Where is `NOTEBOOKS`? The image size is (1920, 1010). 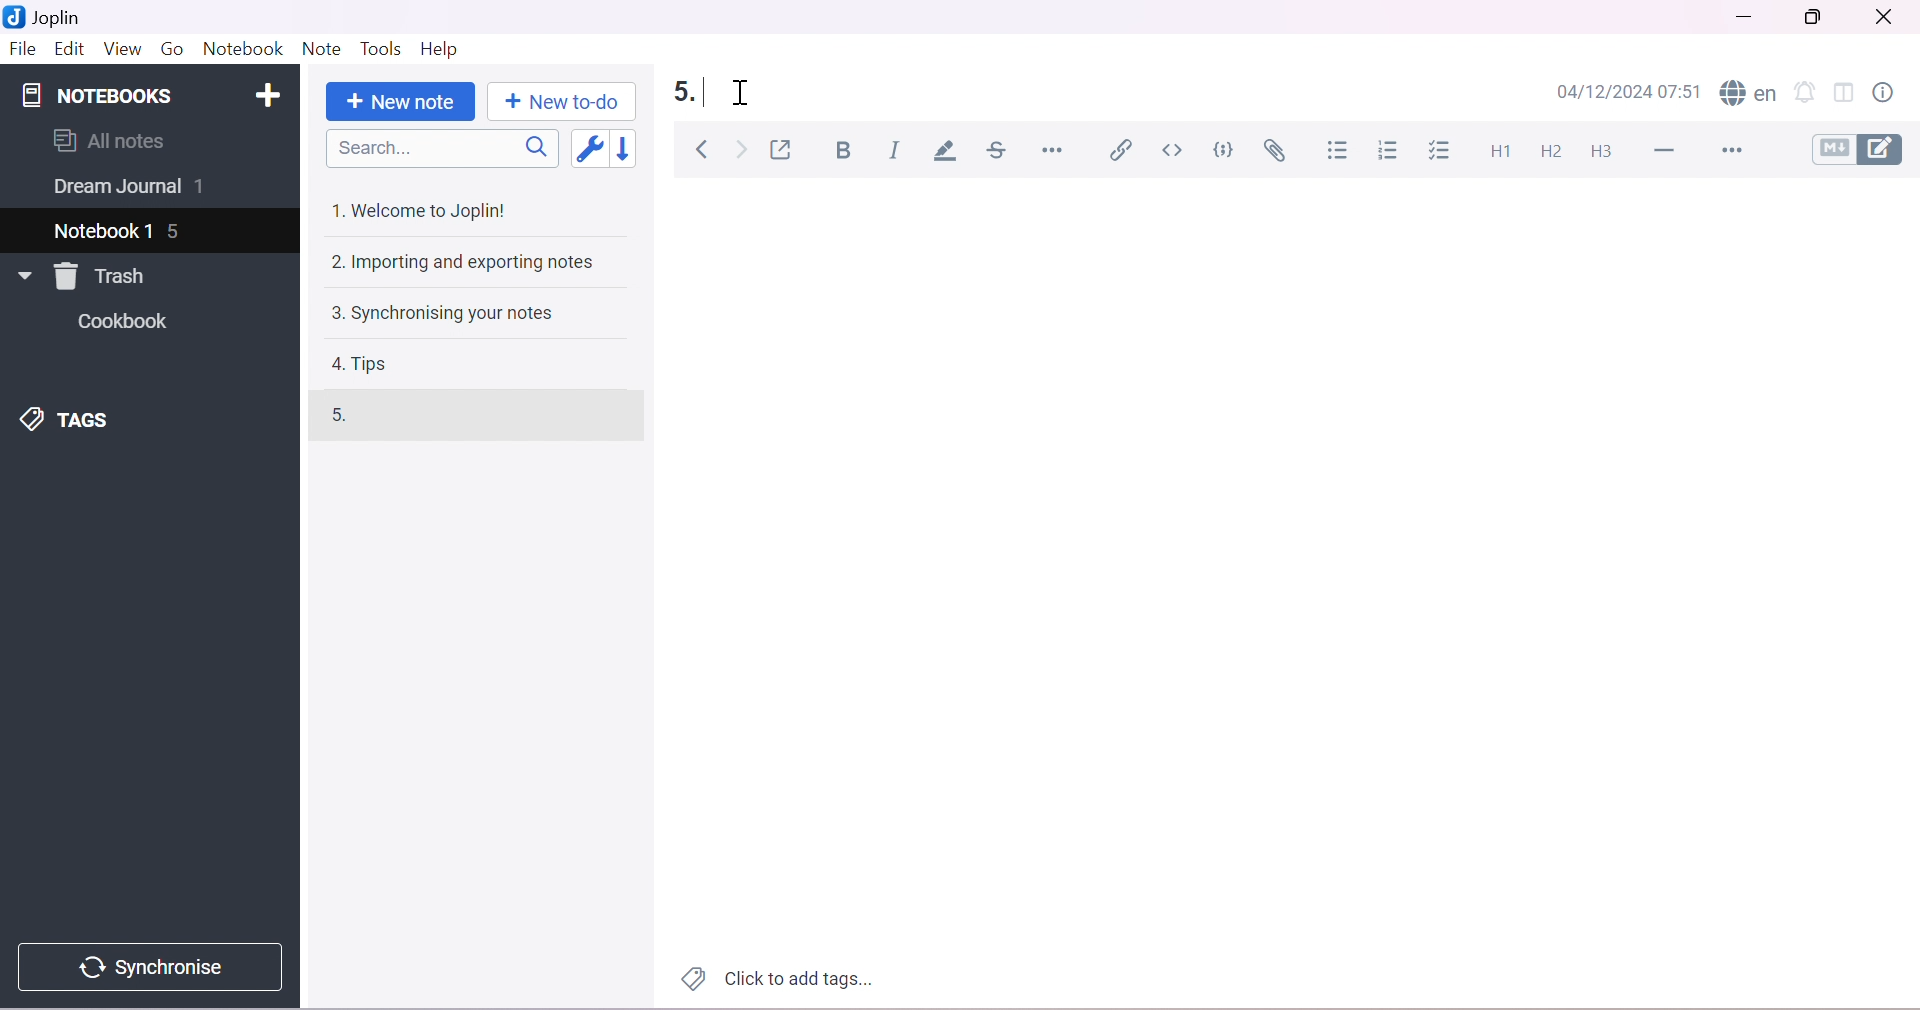
NOTEBOOKS is located at coordinates (95, 97).